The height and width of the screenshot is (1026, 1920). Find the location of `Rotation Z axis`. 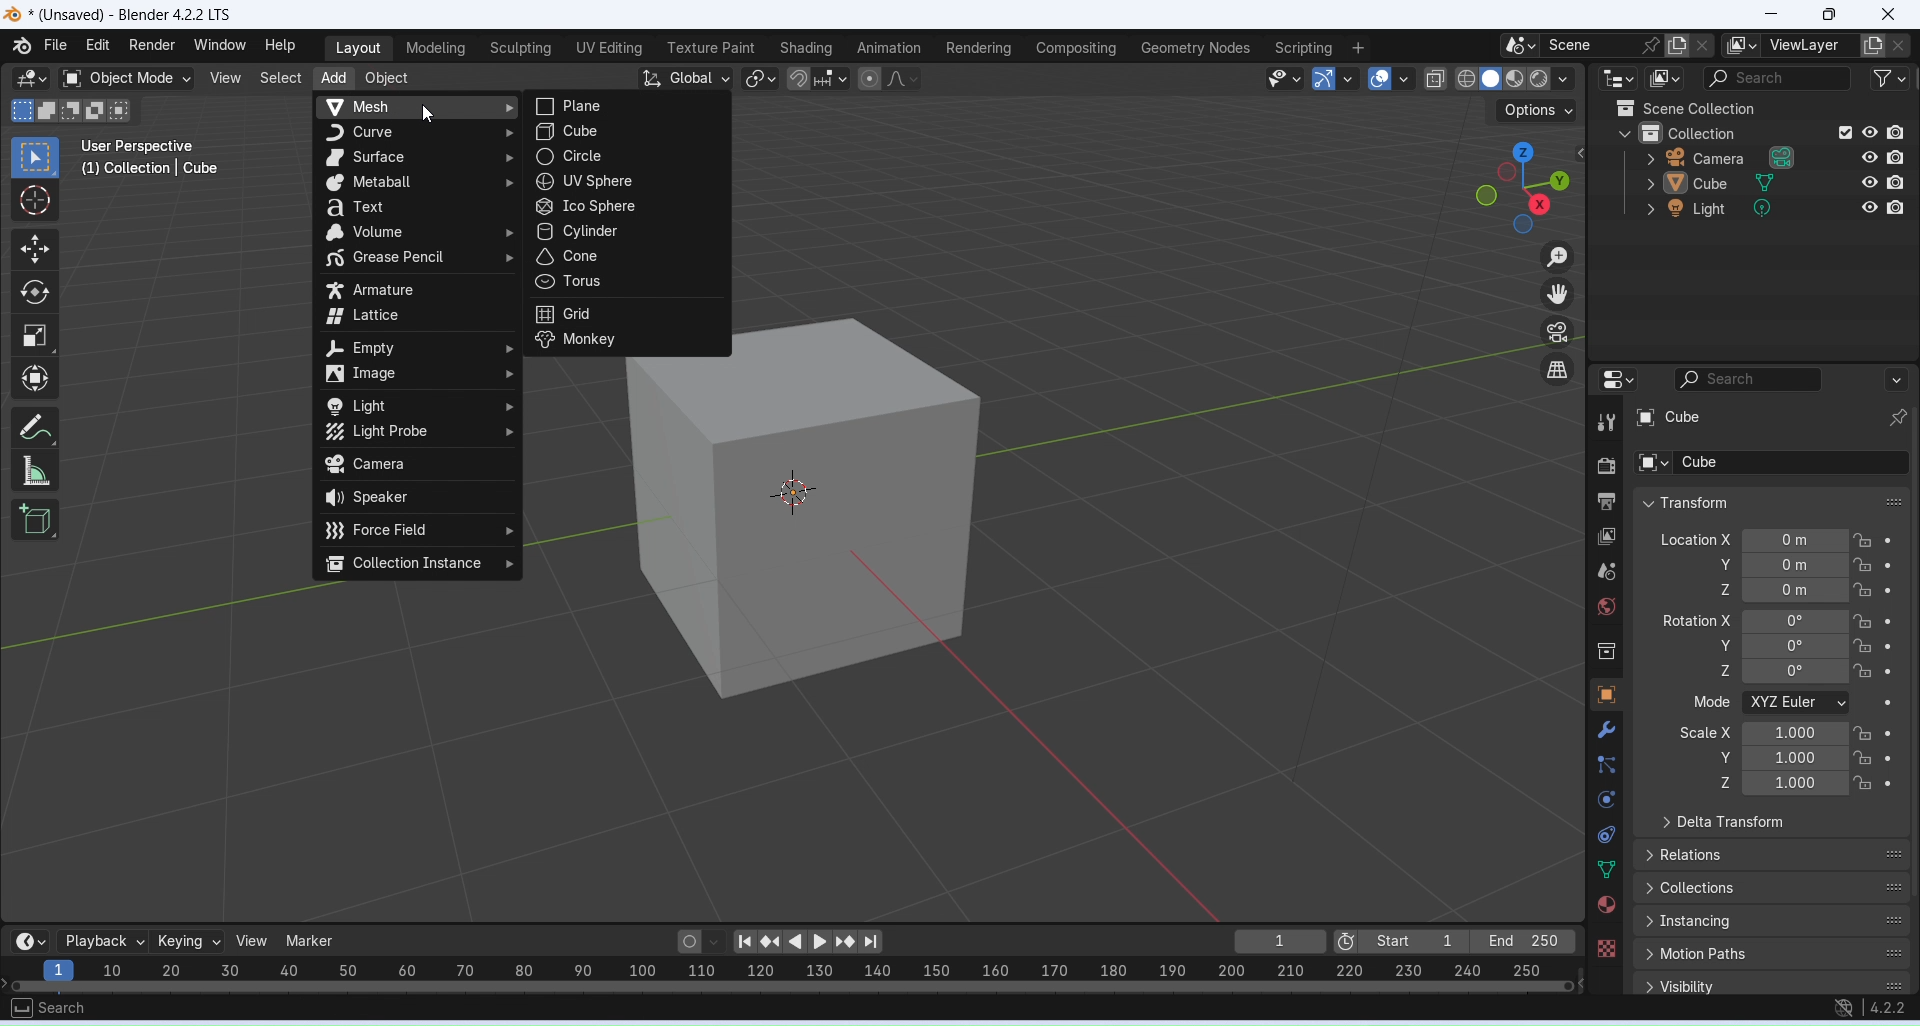

Rotation Z axis is located at coordinates (1725, 669).